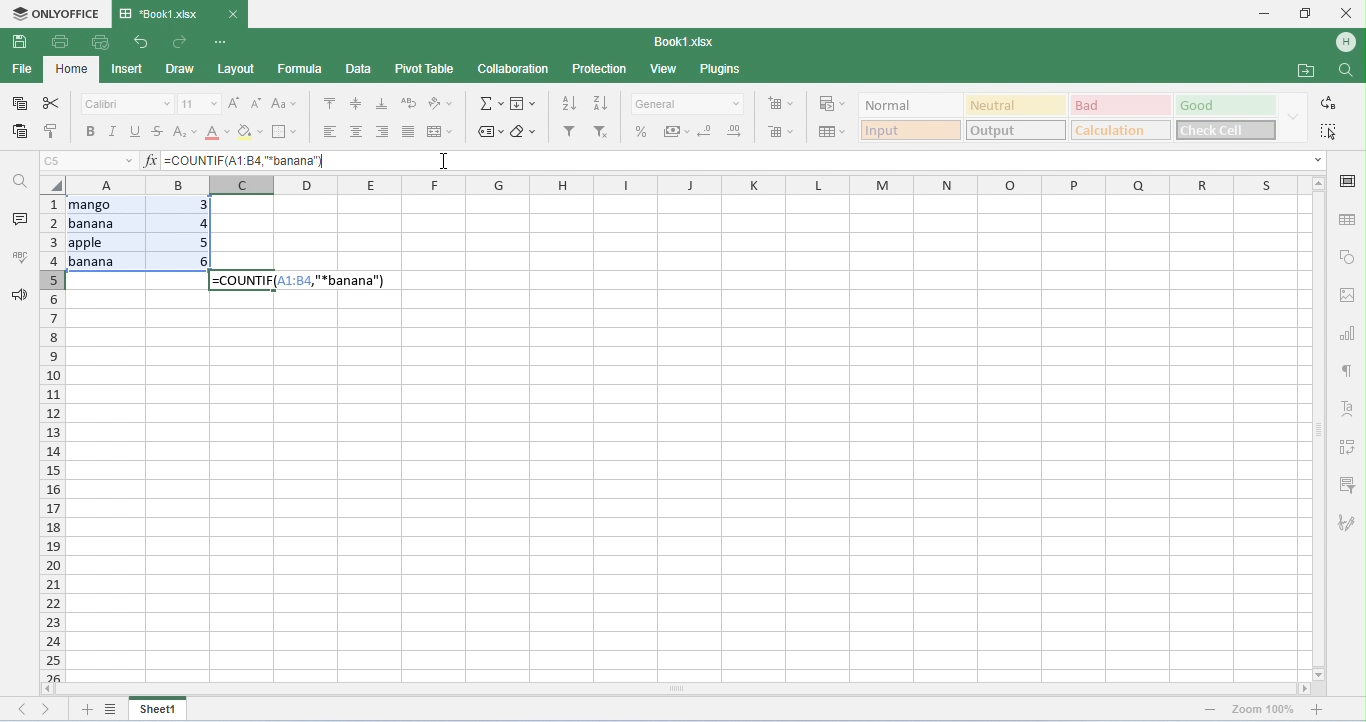  Describe the element at coordinates (236, 69) in the screenshot. I see `layout` at that location.